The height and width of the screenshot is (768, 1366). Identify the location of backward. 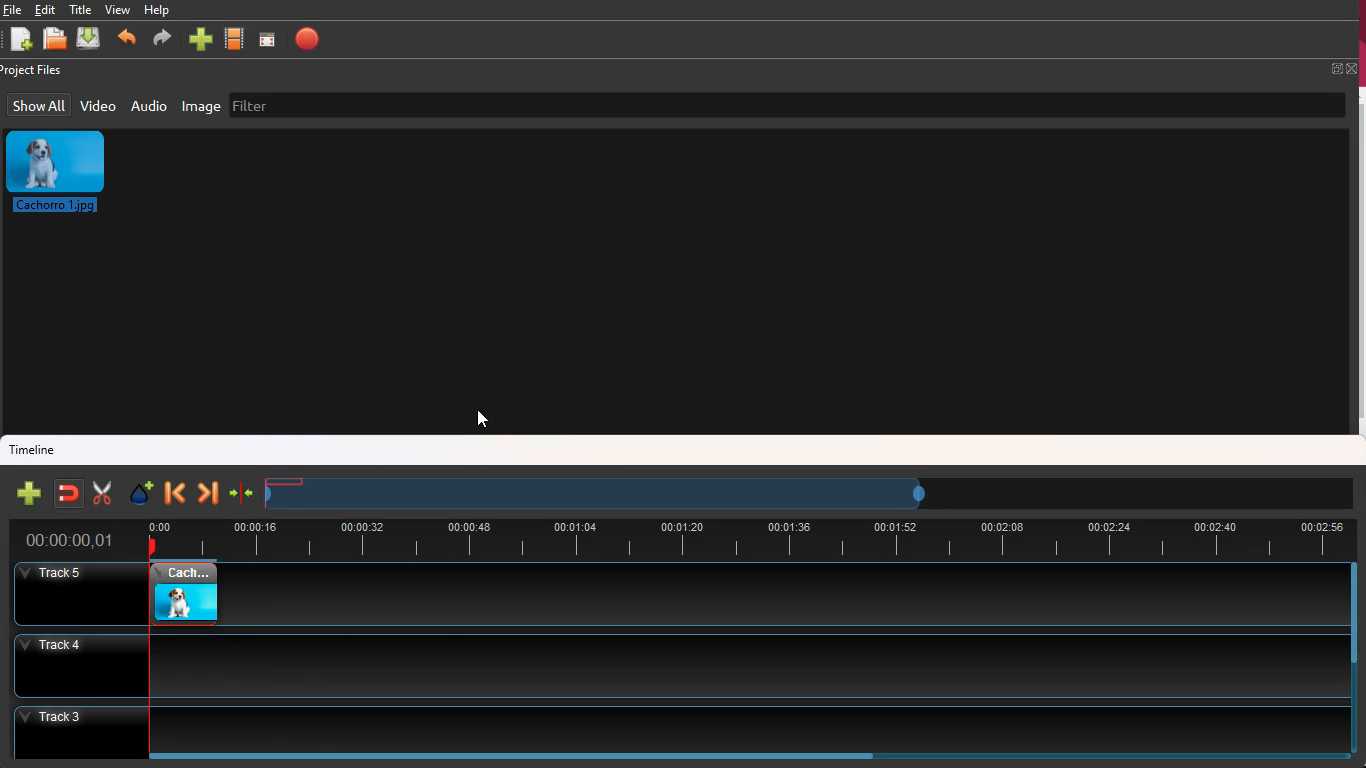
(128, 37).